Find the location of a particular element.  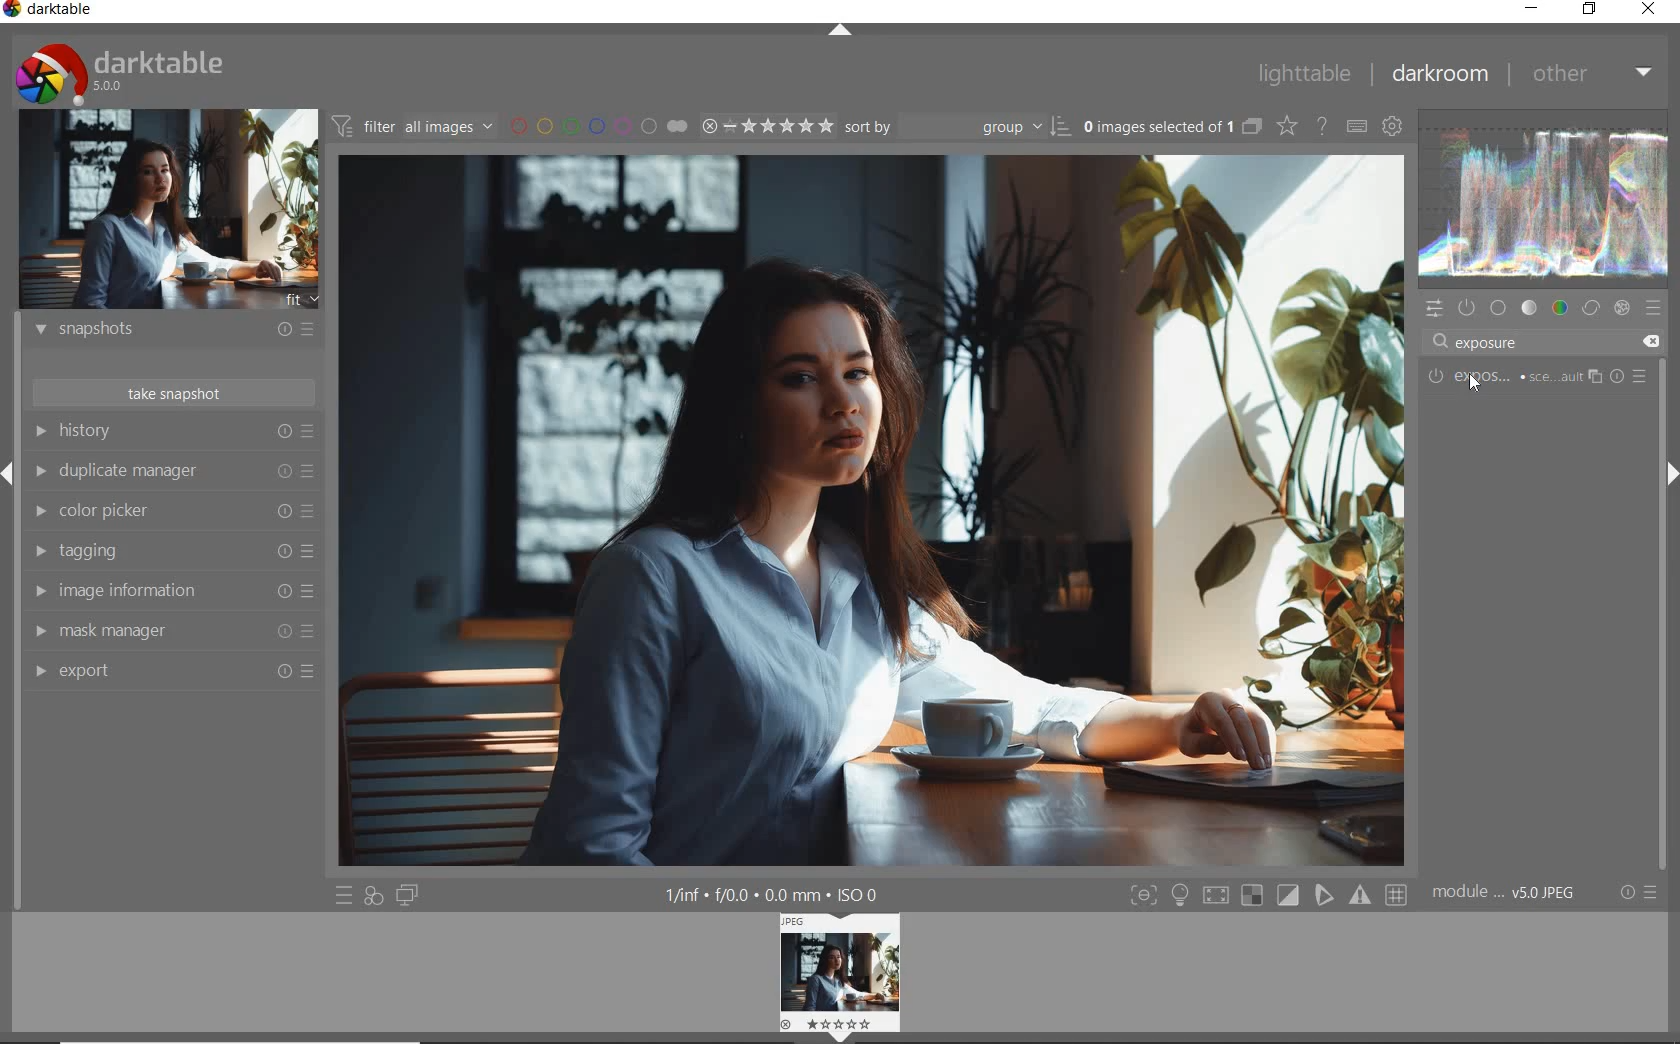

waveform is located at coordinates (1546, 203).